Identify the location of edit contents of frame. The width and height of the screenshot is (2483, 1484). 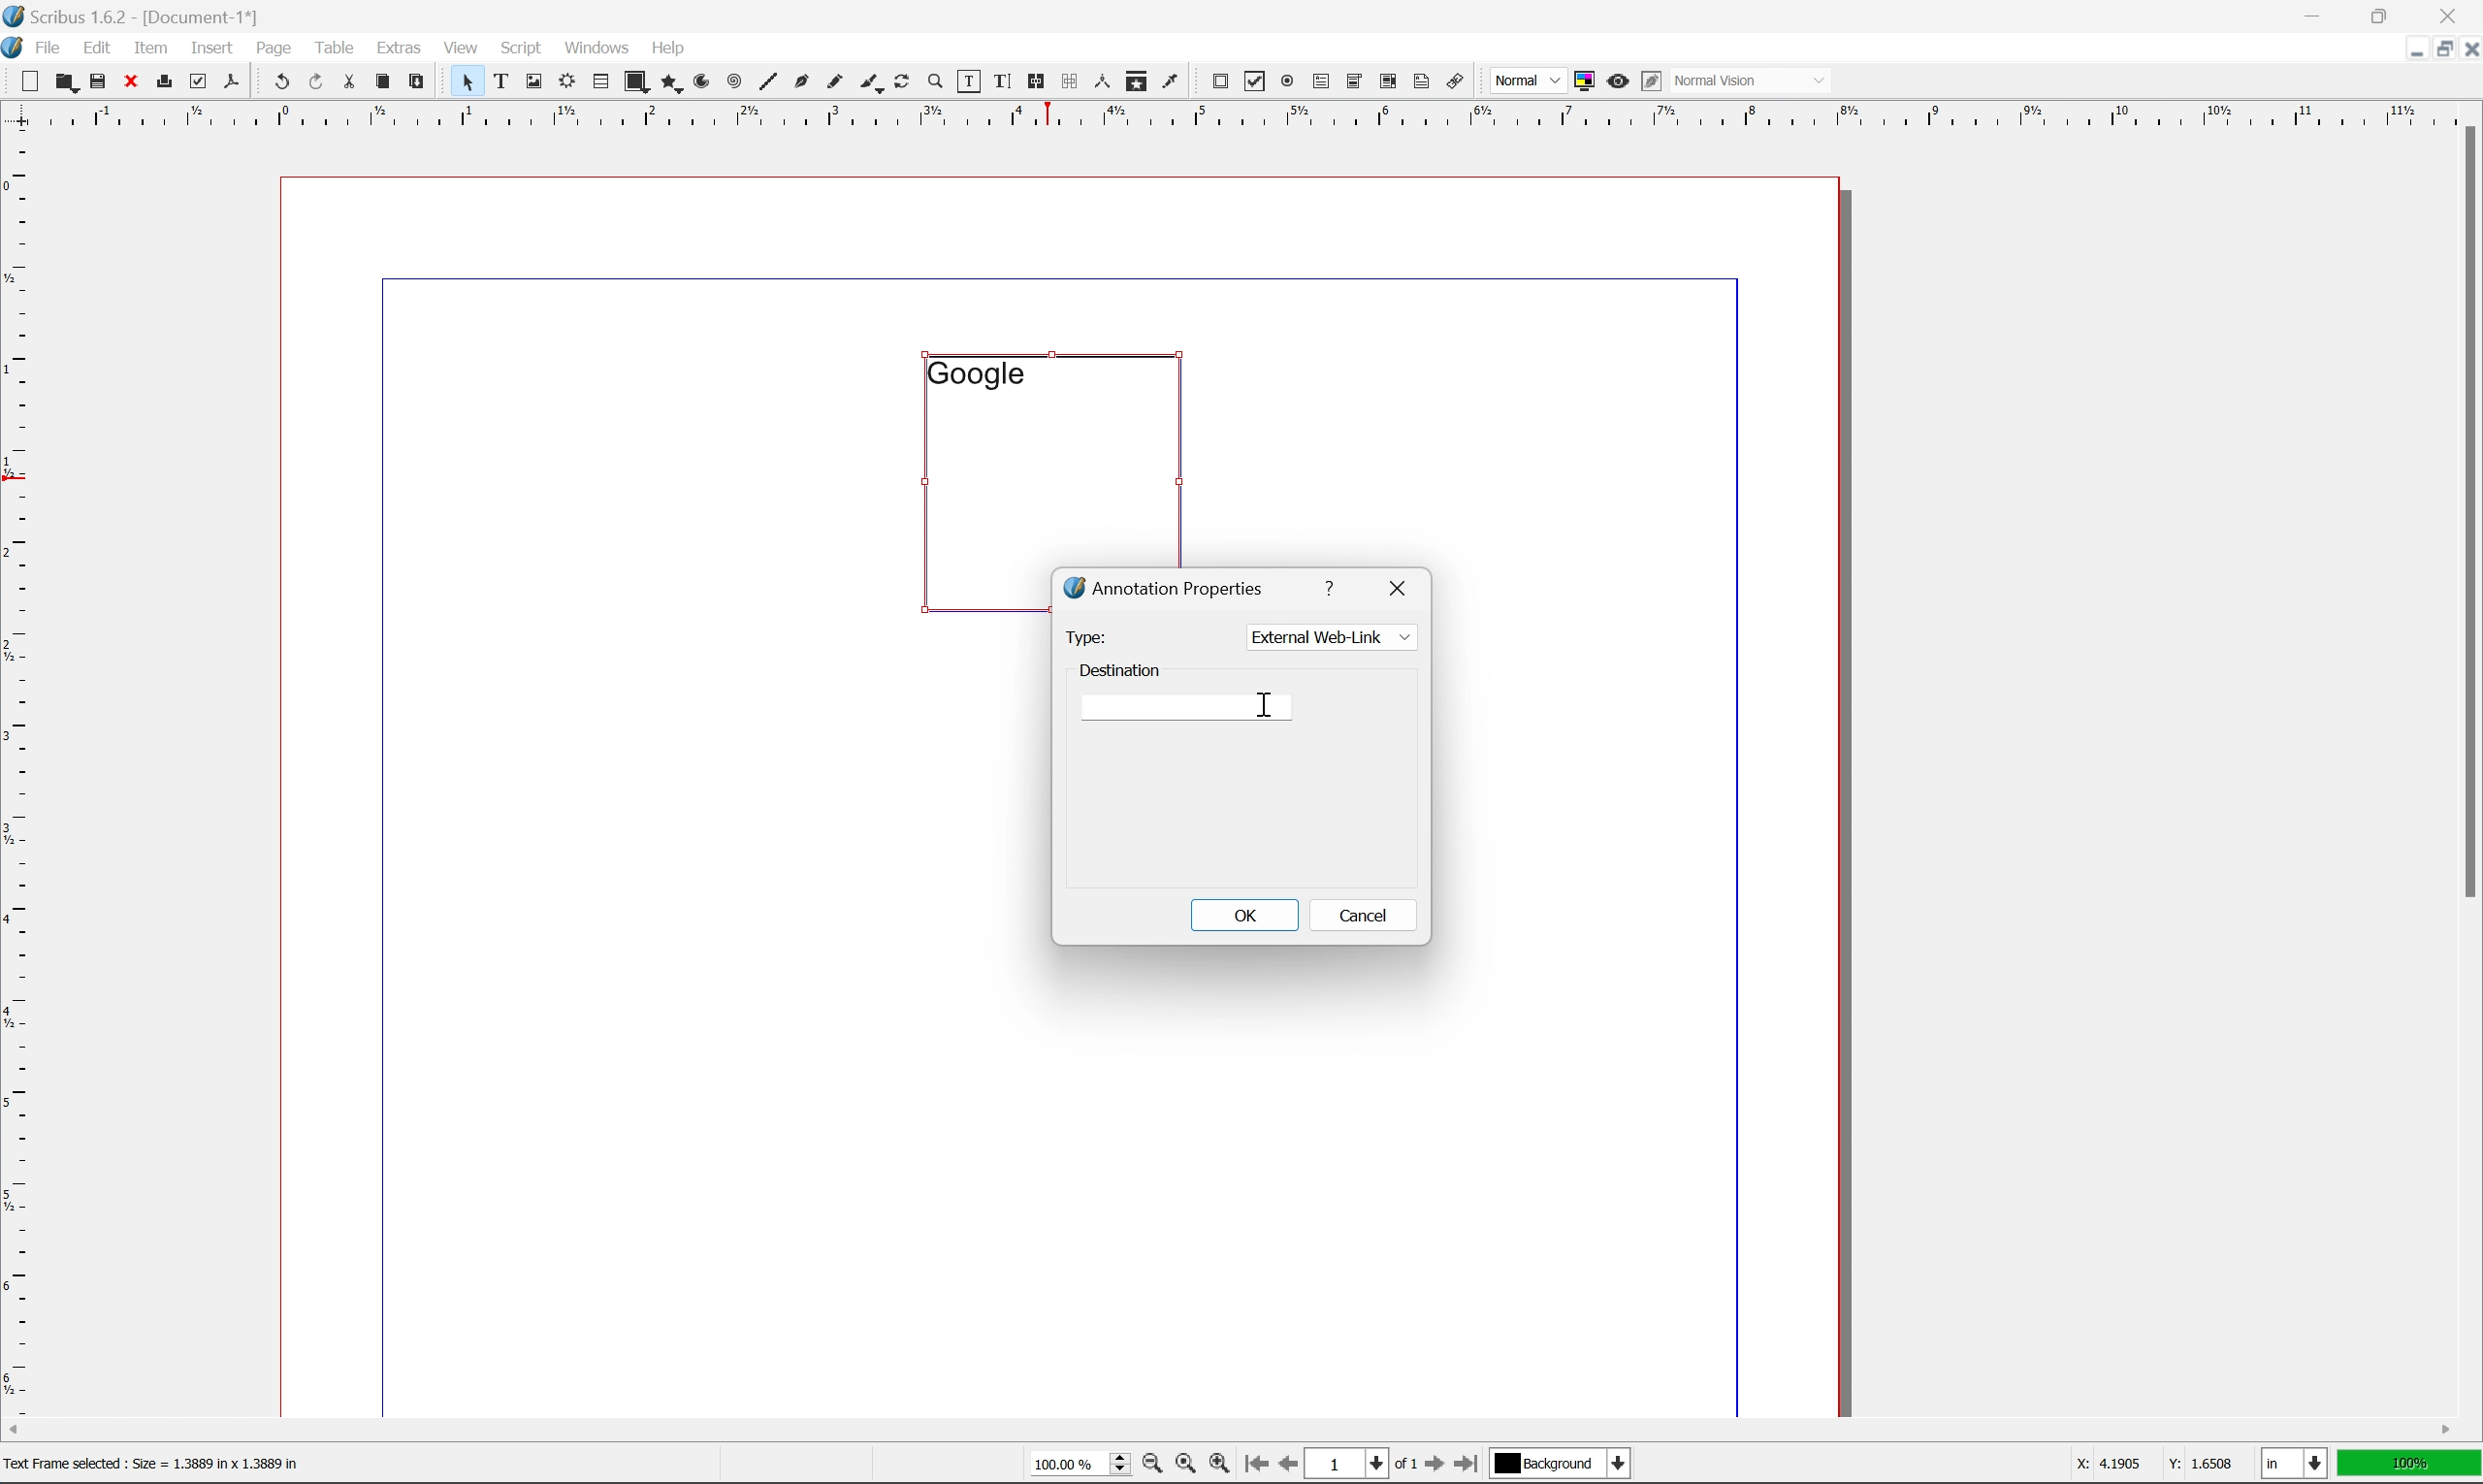
(967, 80).